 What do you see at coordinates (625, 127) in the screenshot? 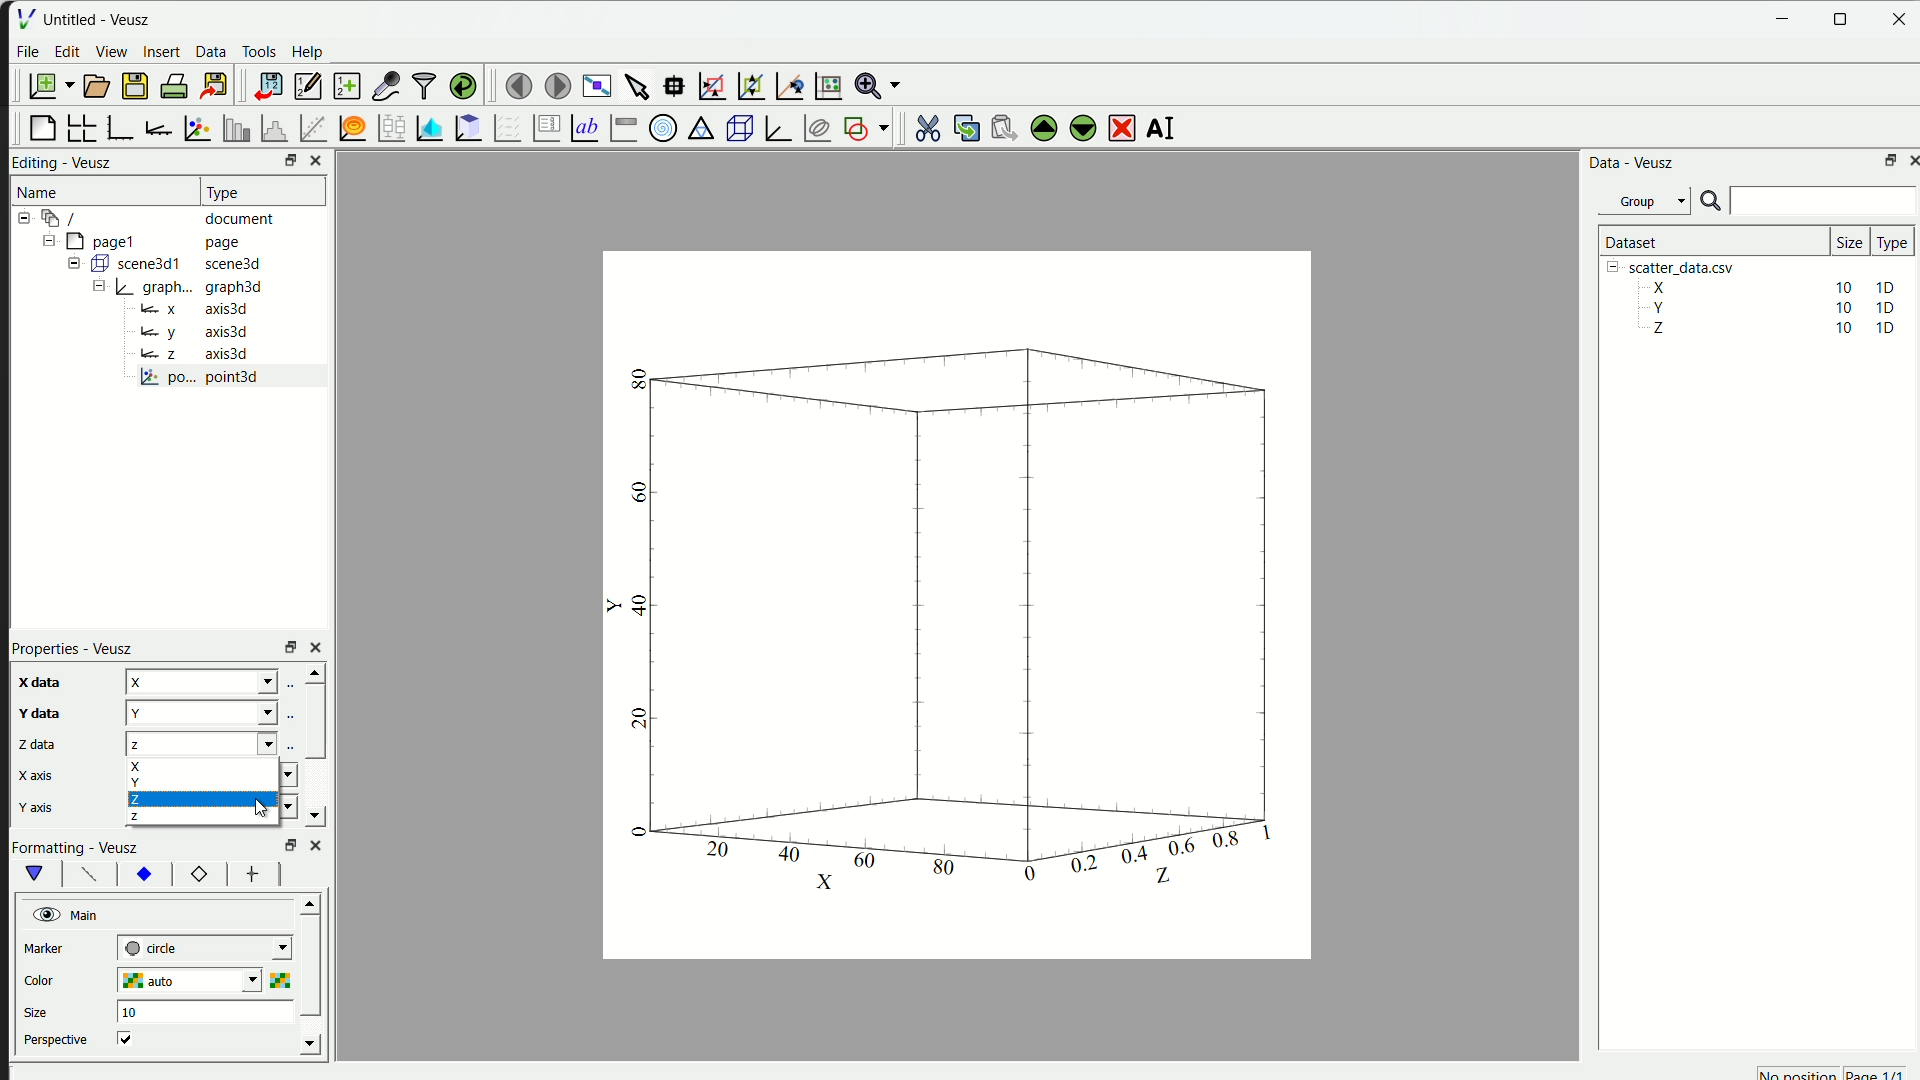
I see `Image color bar` at bounding box center [625, 127].